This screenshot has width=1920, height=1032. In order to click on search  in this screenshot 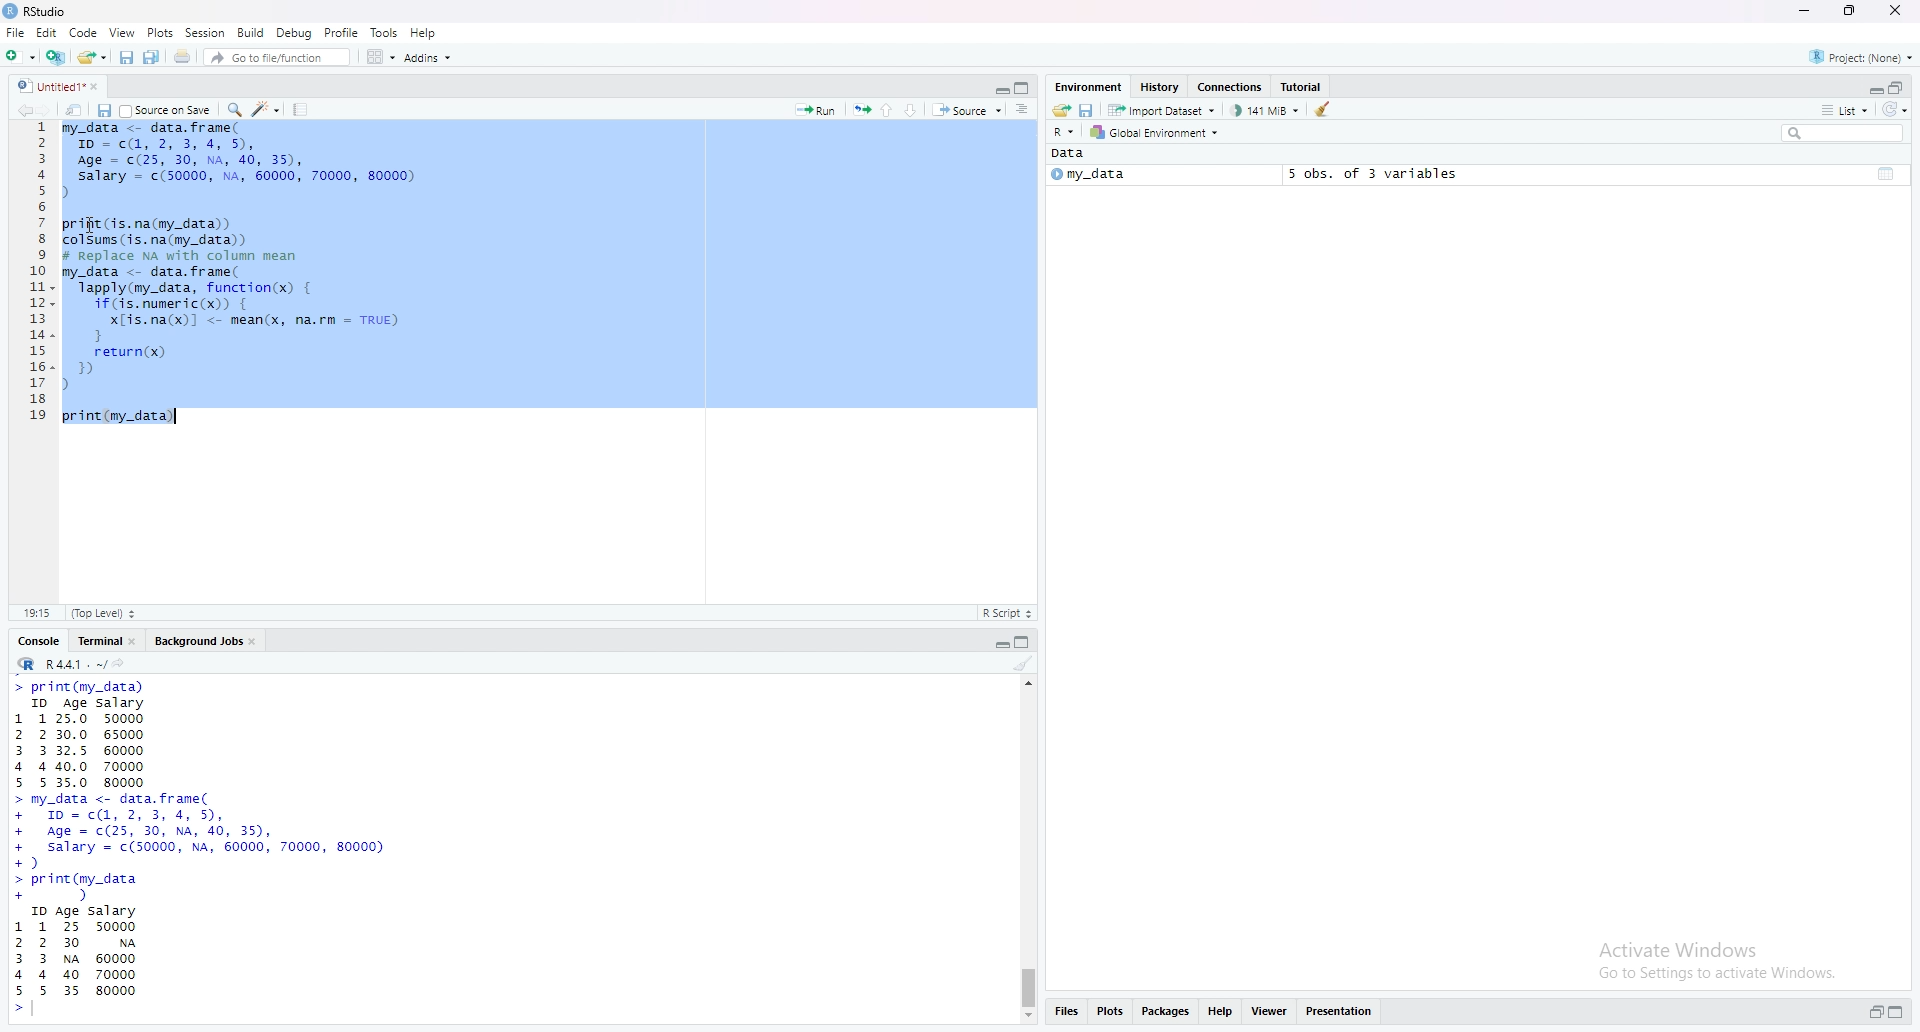, I will do `click(1844, 135)`.